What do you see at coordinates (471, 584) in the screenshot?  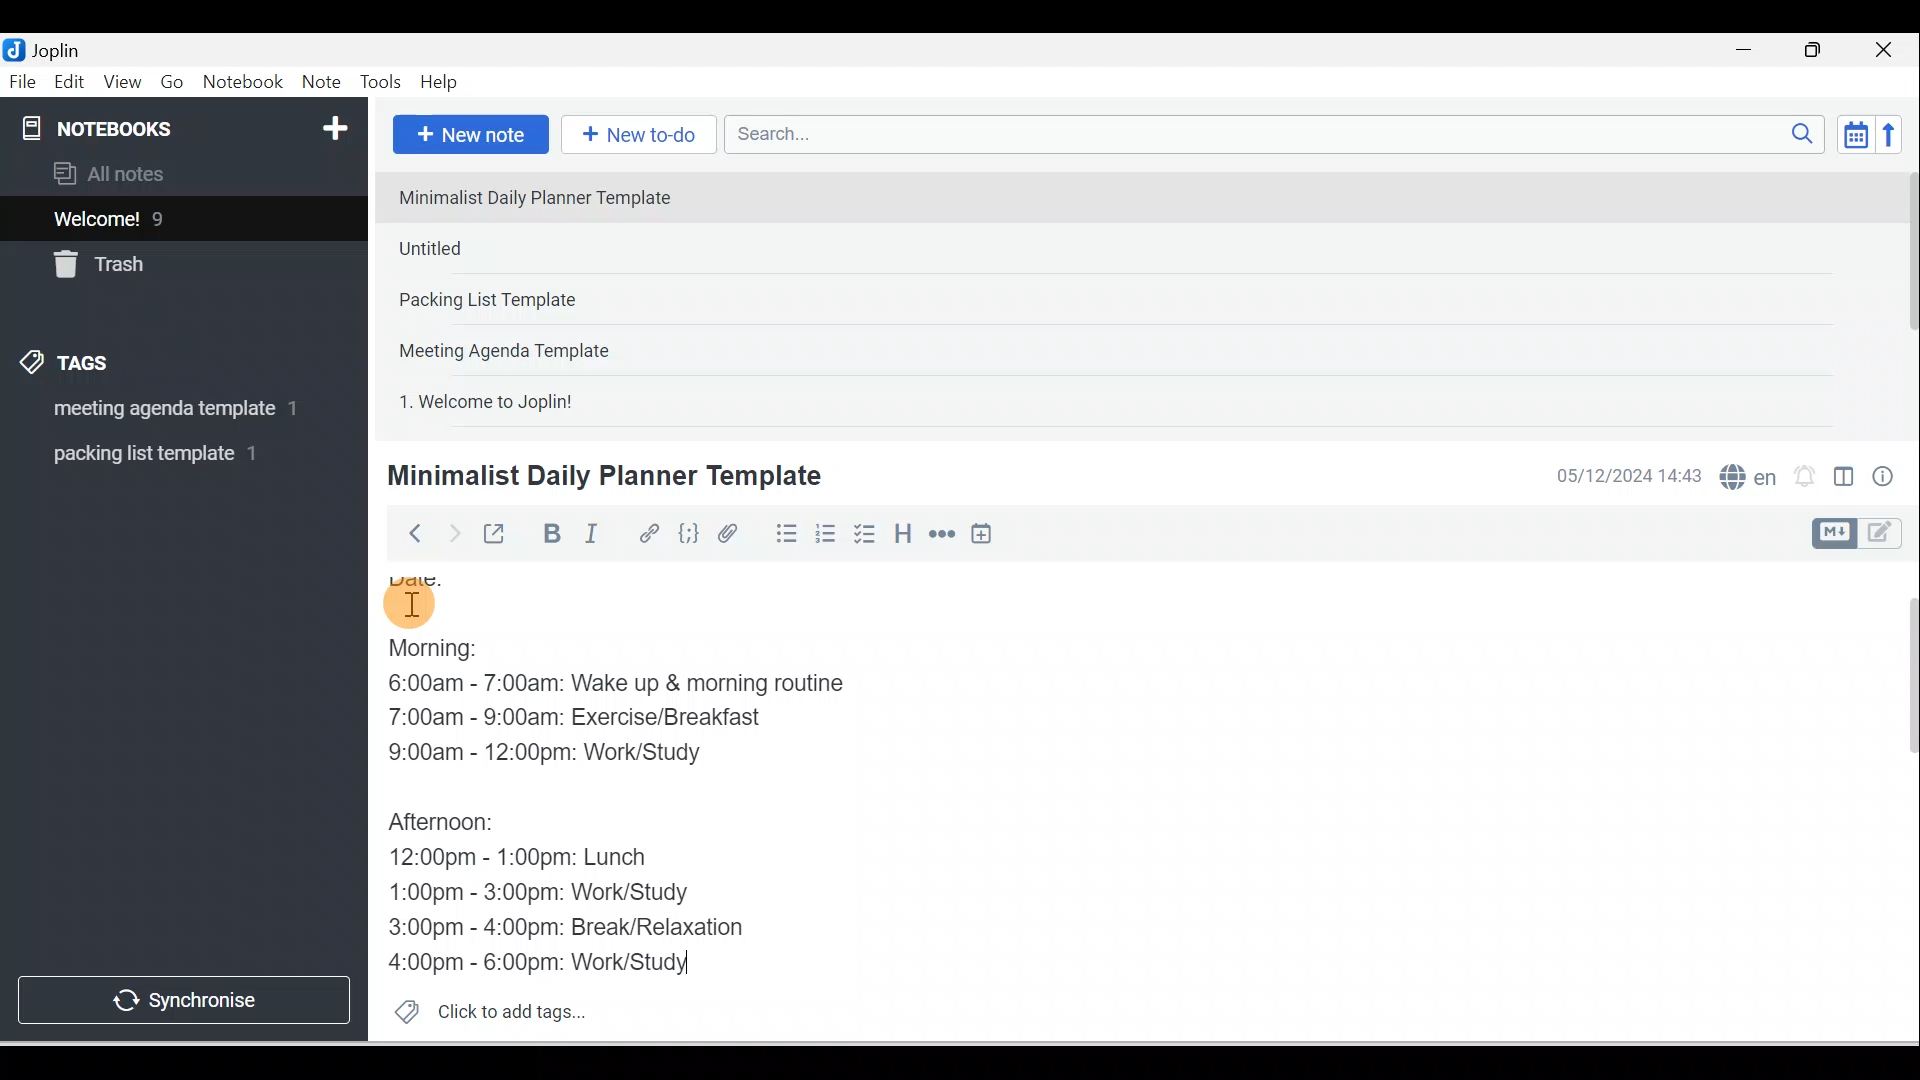 I see `Date:` at bounding box center [471, 584].